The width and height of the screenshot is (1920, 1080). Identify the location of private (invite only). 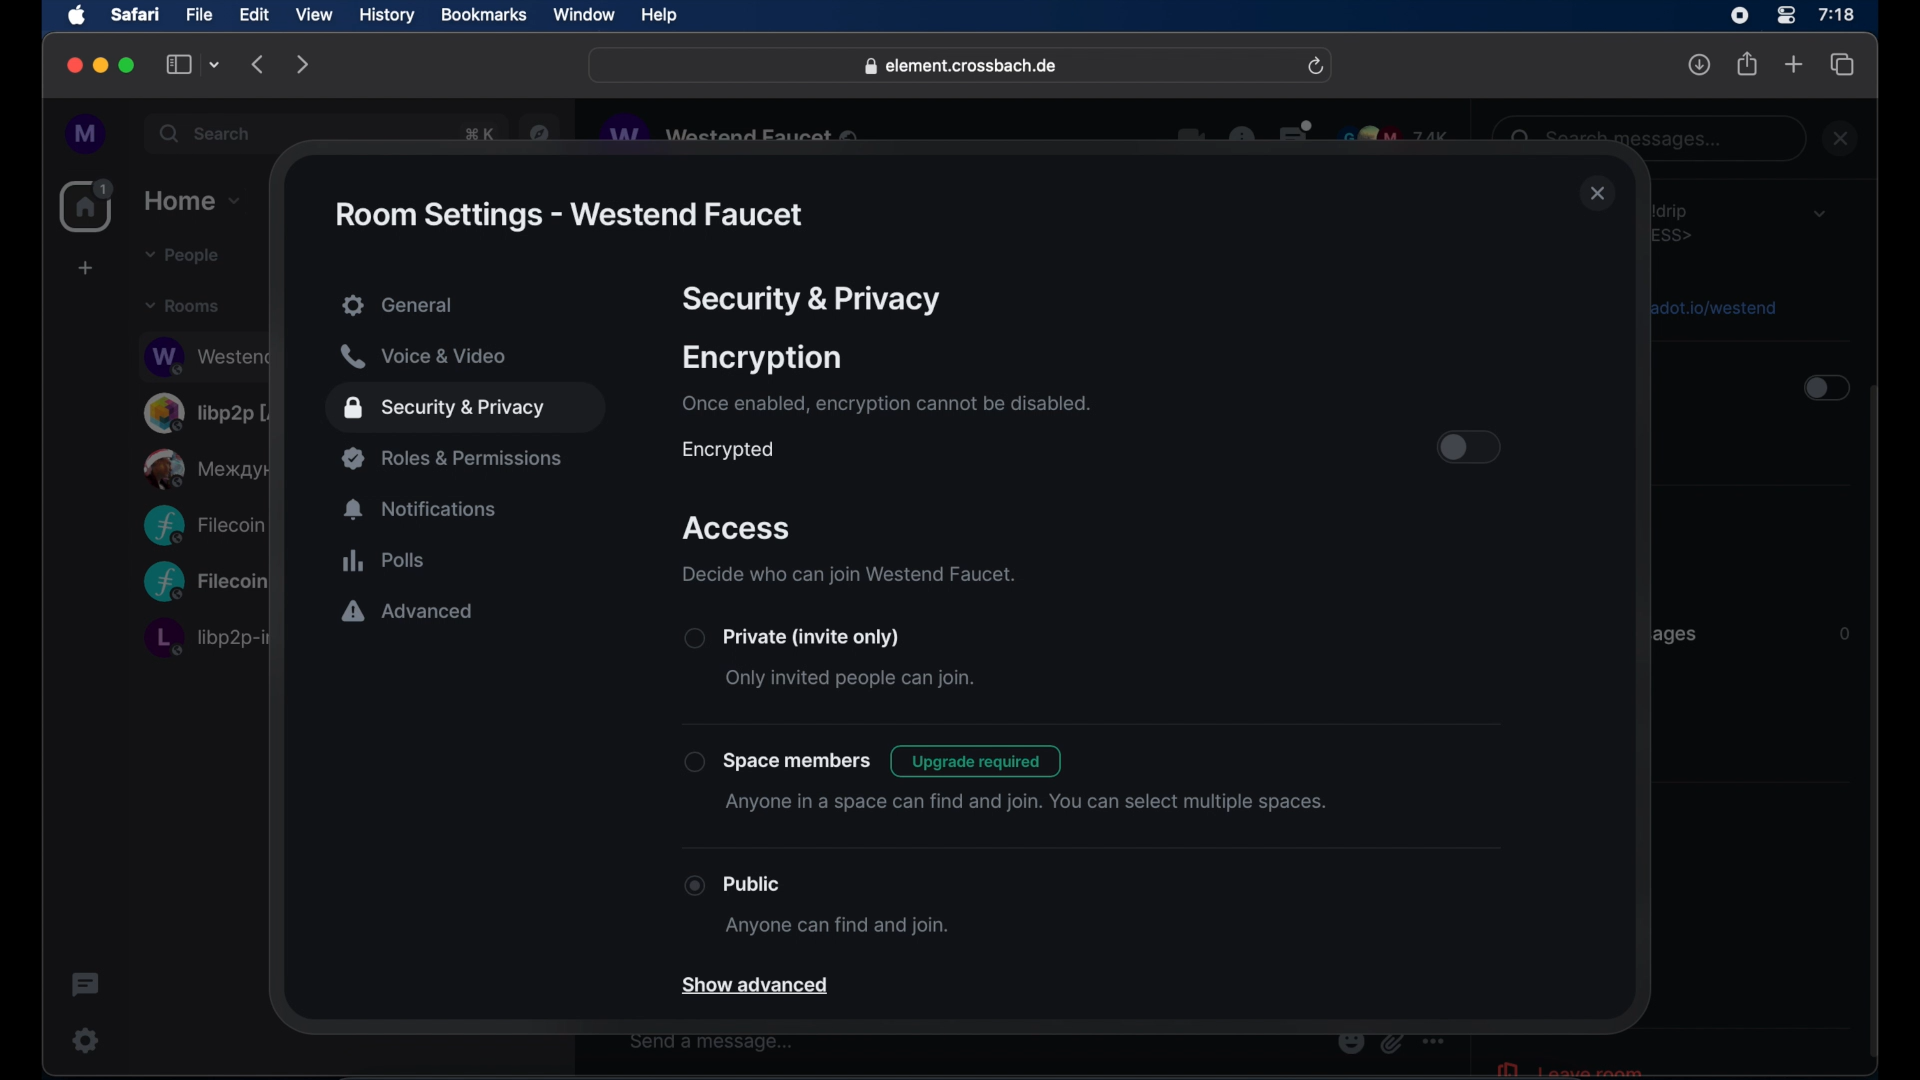
(792, 638).